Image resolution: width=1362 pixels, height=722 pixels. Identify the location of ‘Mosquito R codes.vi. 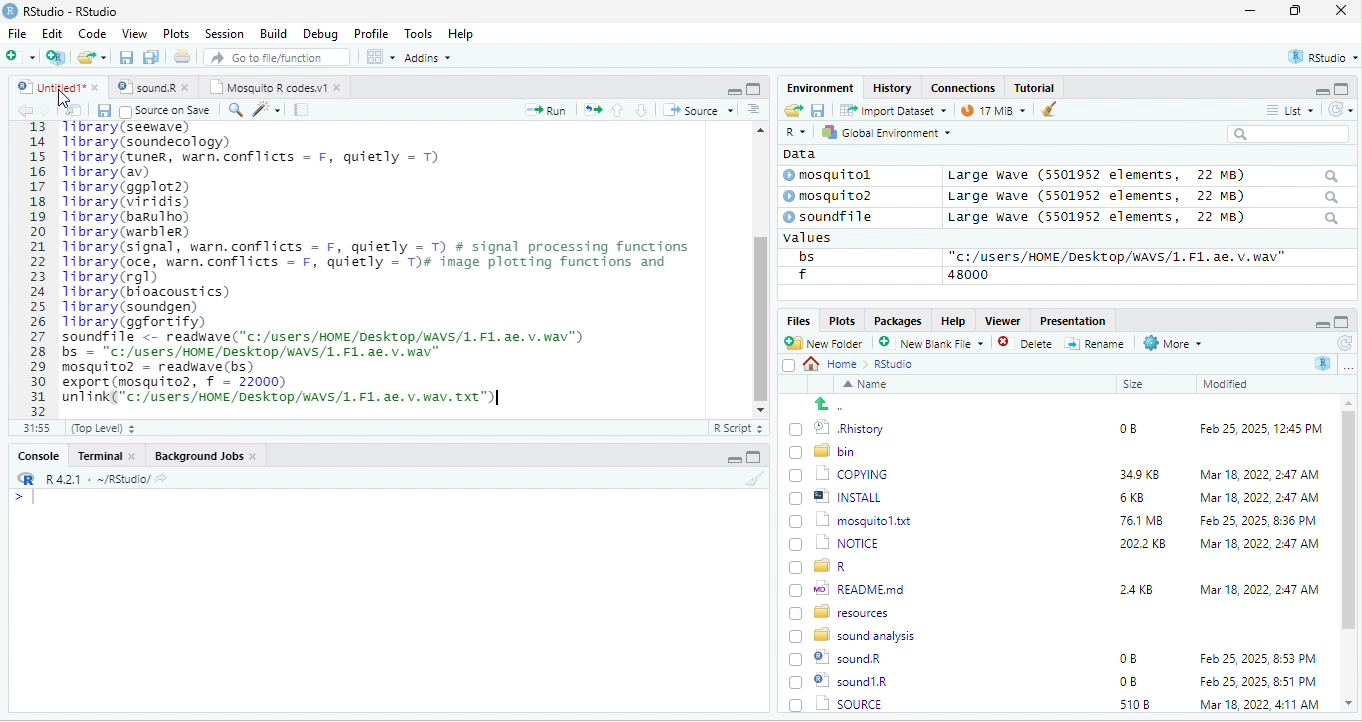
(150, 87).